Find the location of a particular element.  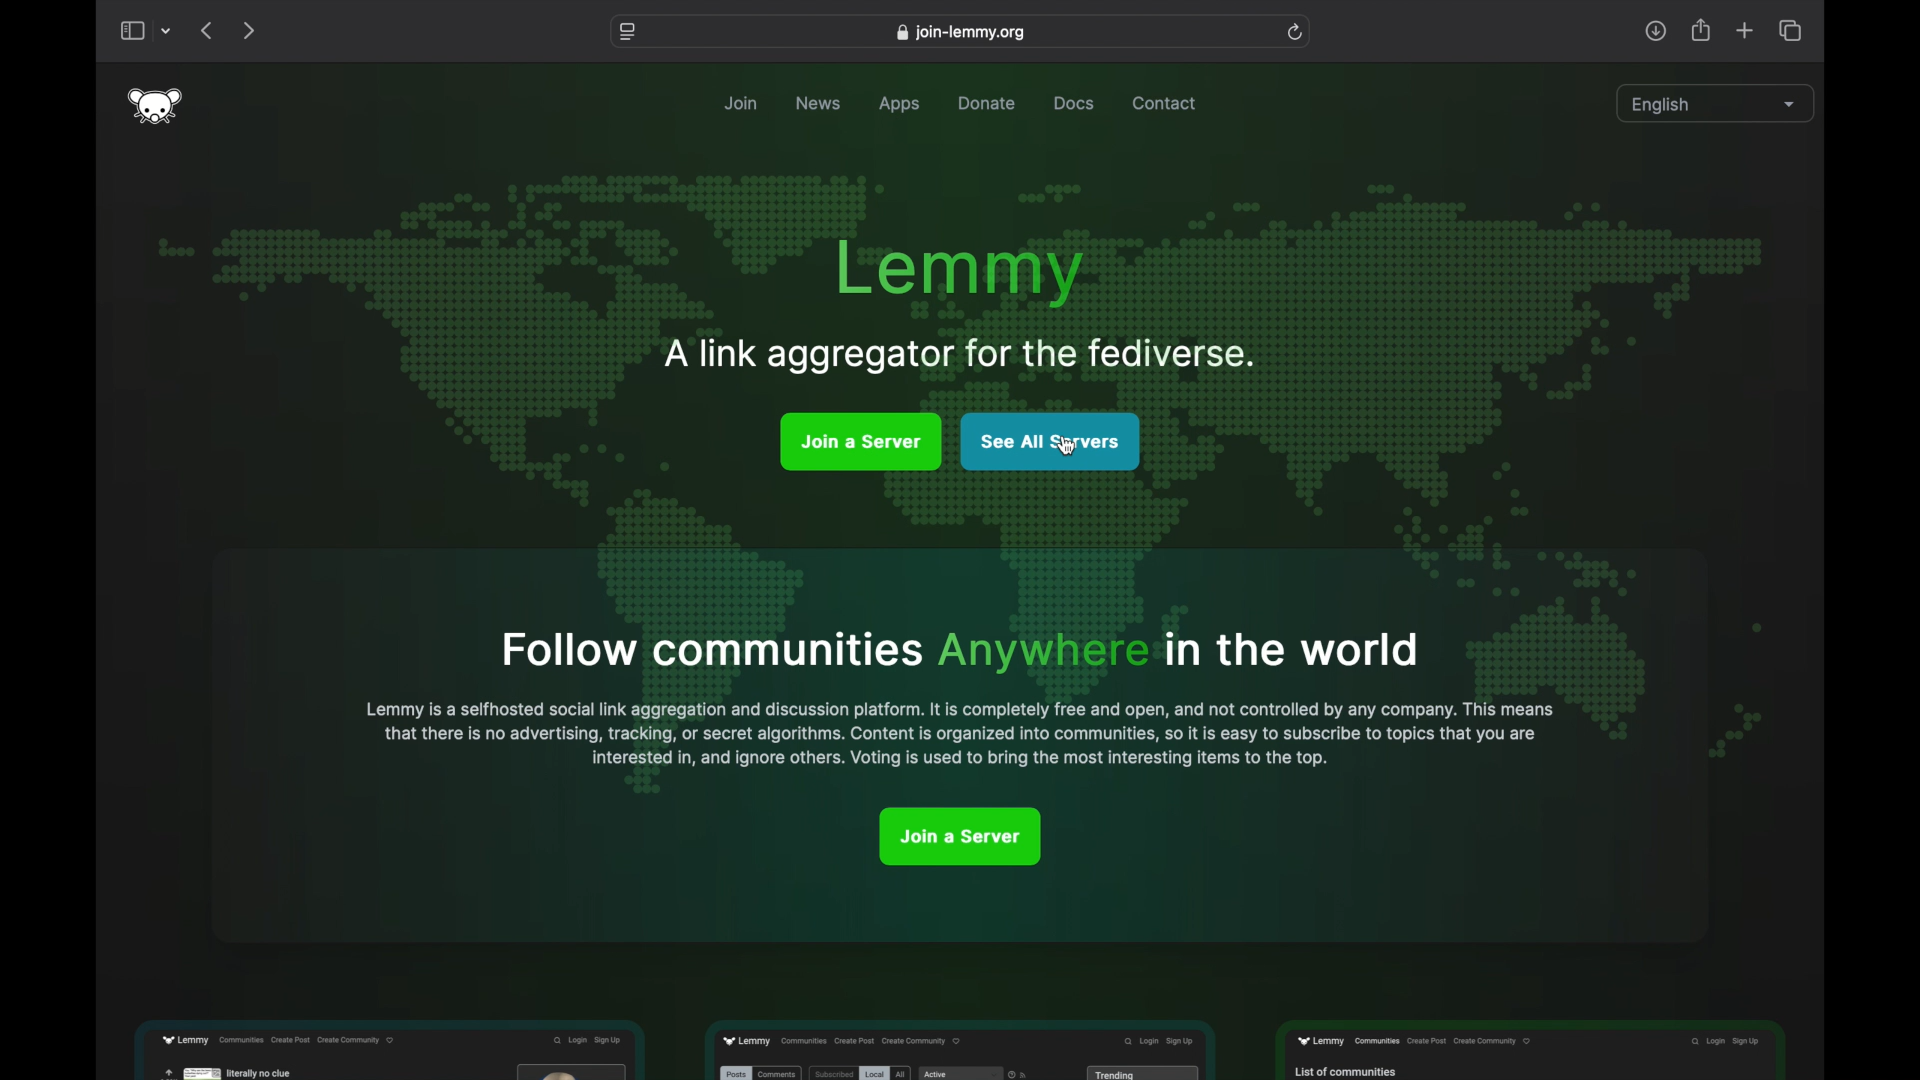

Lemmy is a selfhosted social link aggregator and discussion platform. It is completely free and open and not controlled by any company. This means is located at coordinates (965, 709).